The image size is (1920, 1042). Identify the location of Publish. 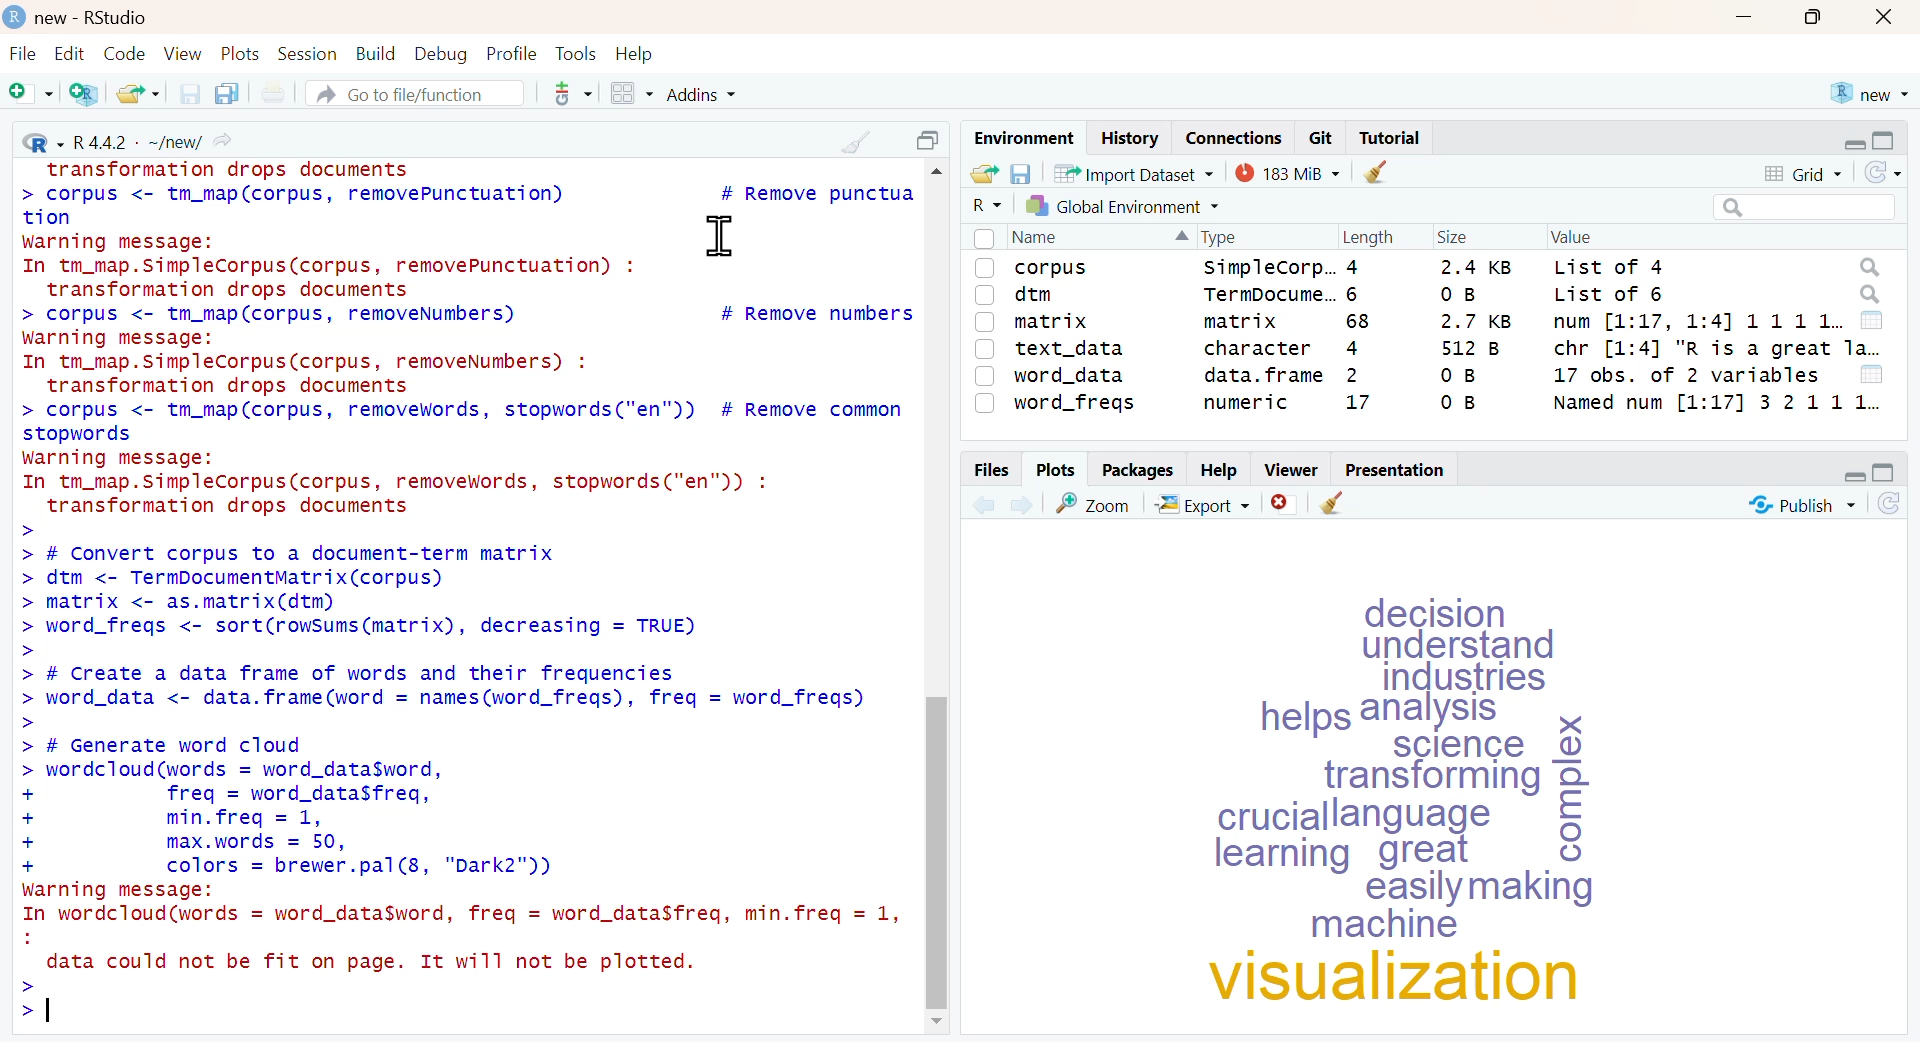
(1802, 503).